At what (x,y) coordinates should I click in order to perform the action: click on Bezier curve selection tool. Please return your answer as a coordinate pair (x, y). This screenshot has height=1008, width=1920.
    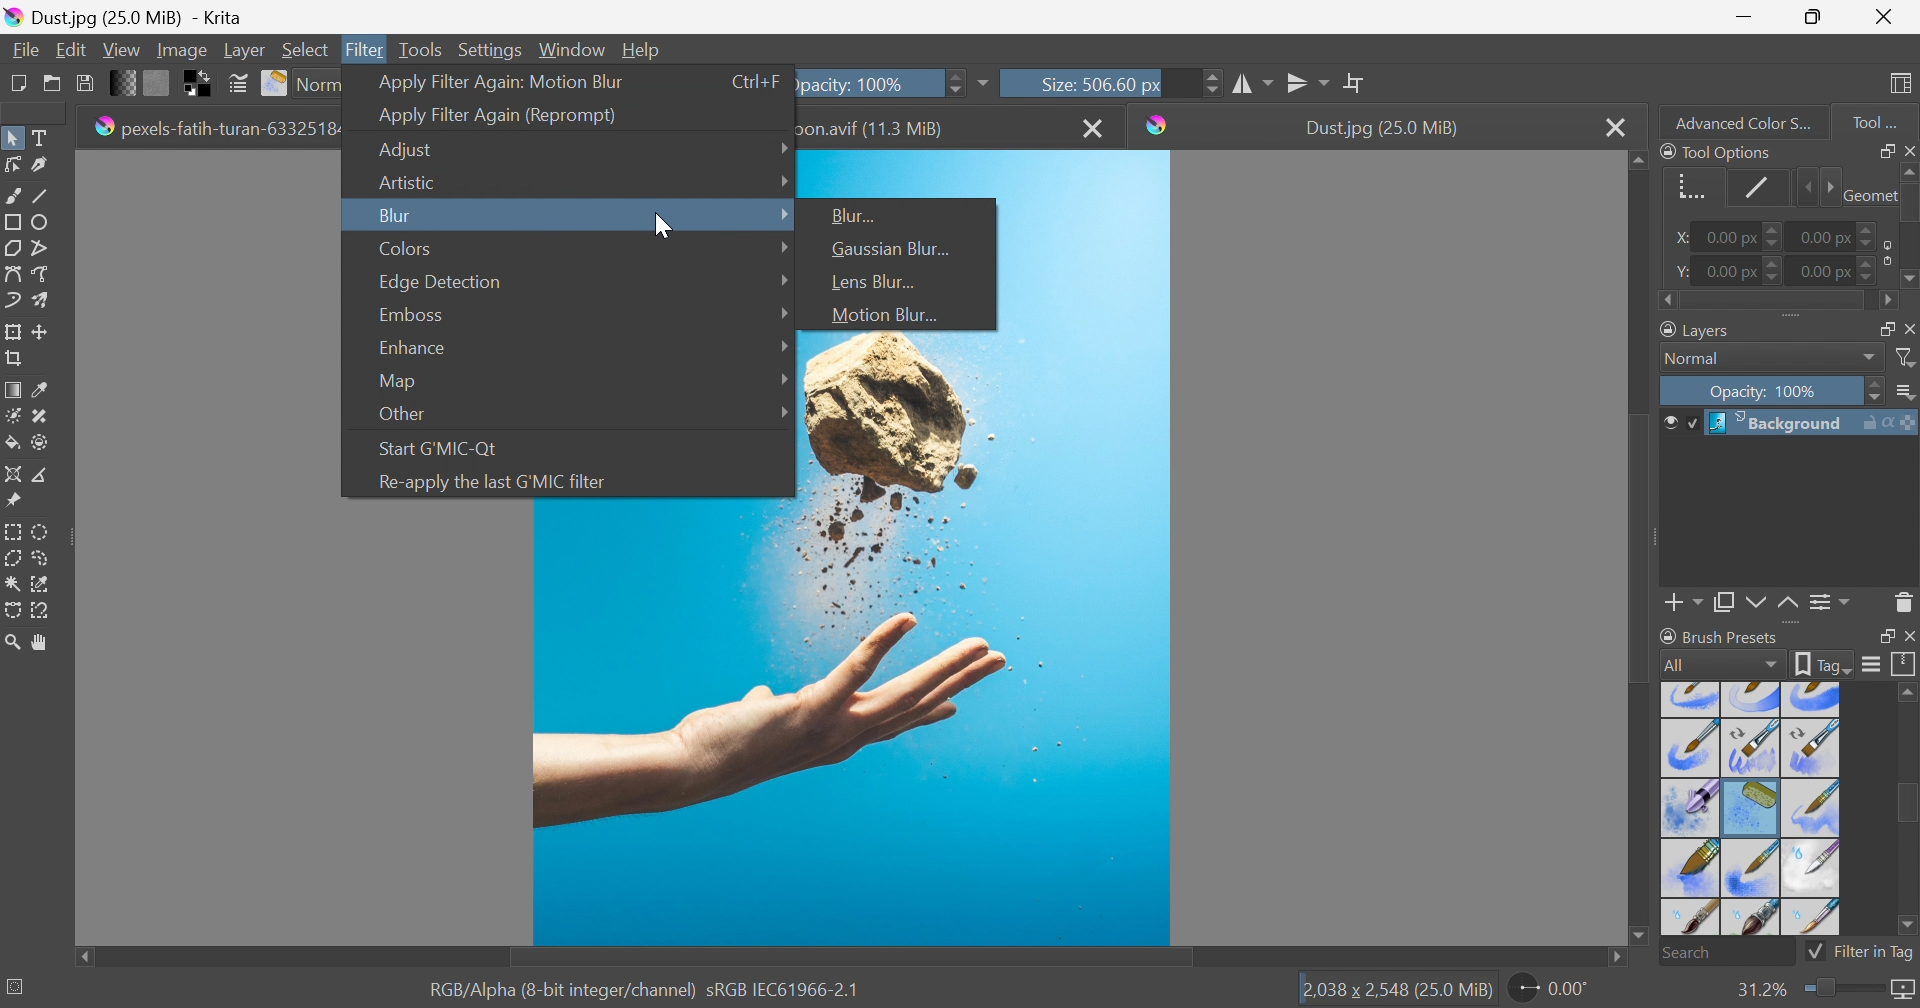
    Looking at the image, I should click on (14, 584).